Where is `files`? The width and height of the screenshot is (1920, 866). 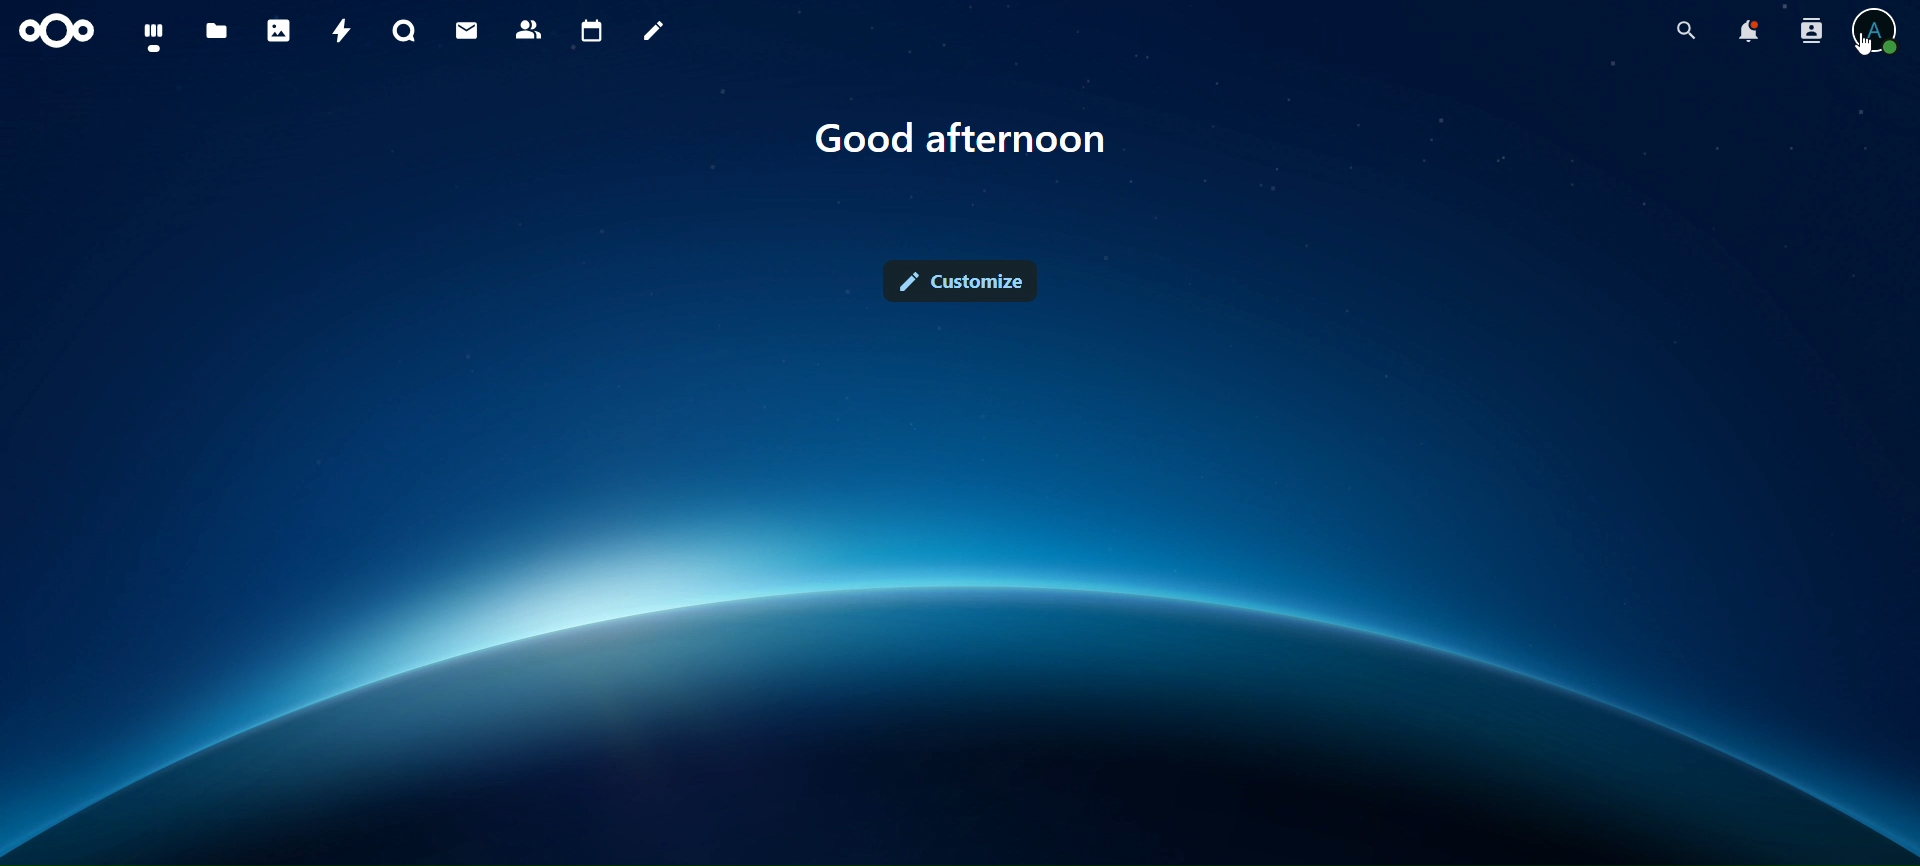 files is located at coordinates (216, 32).